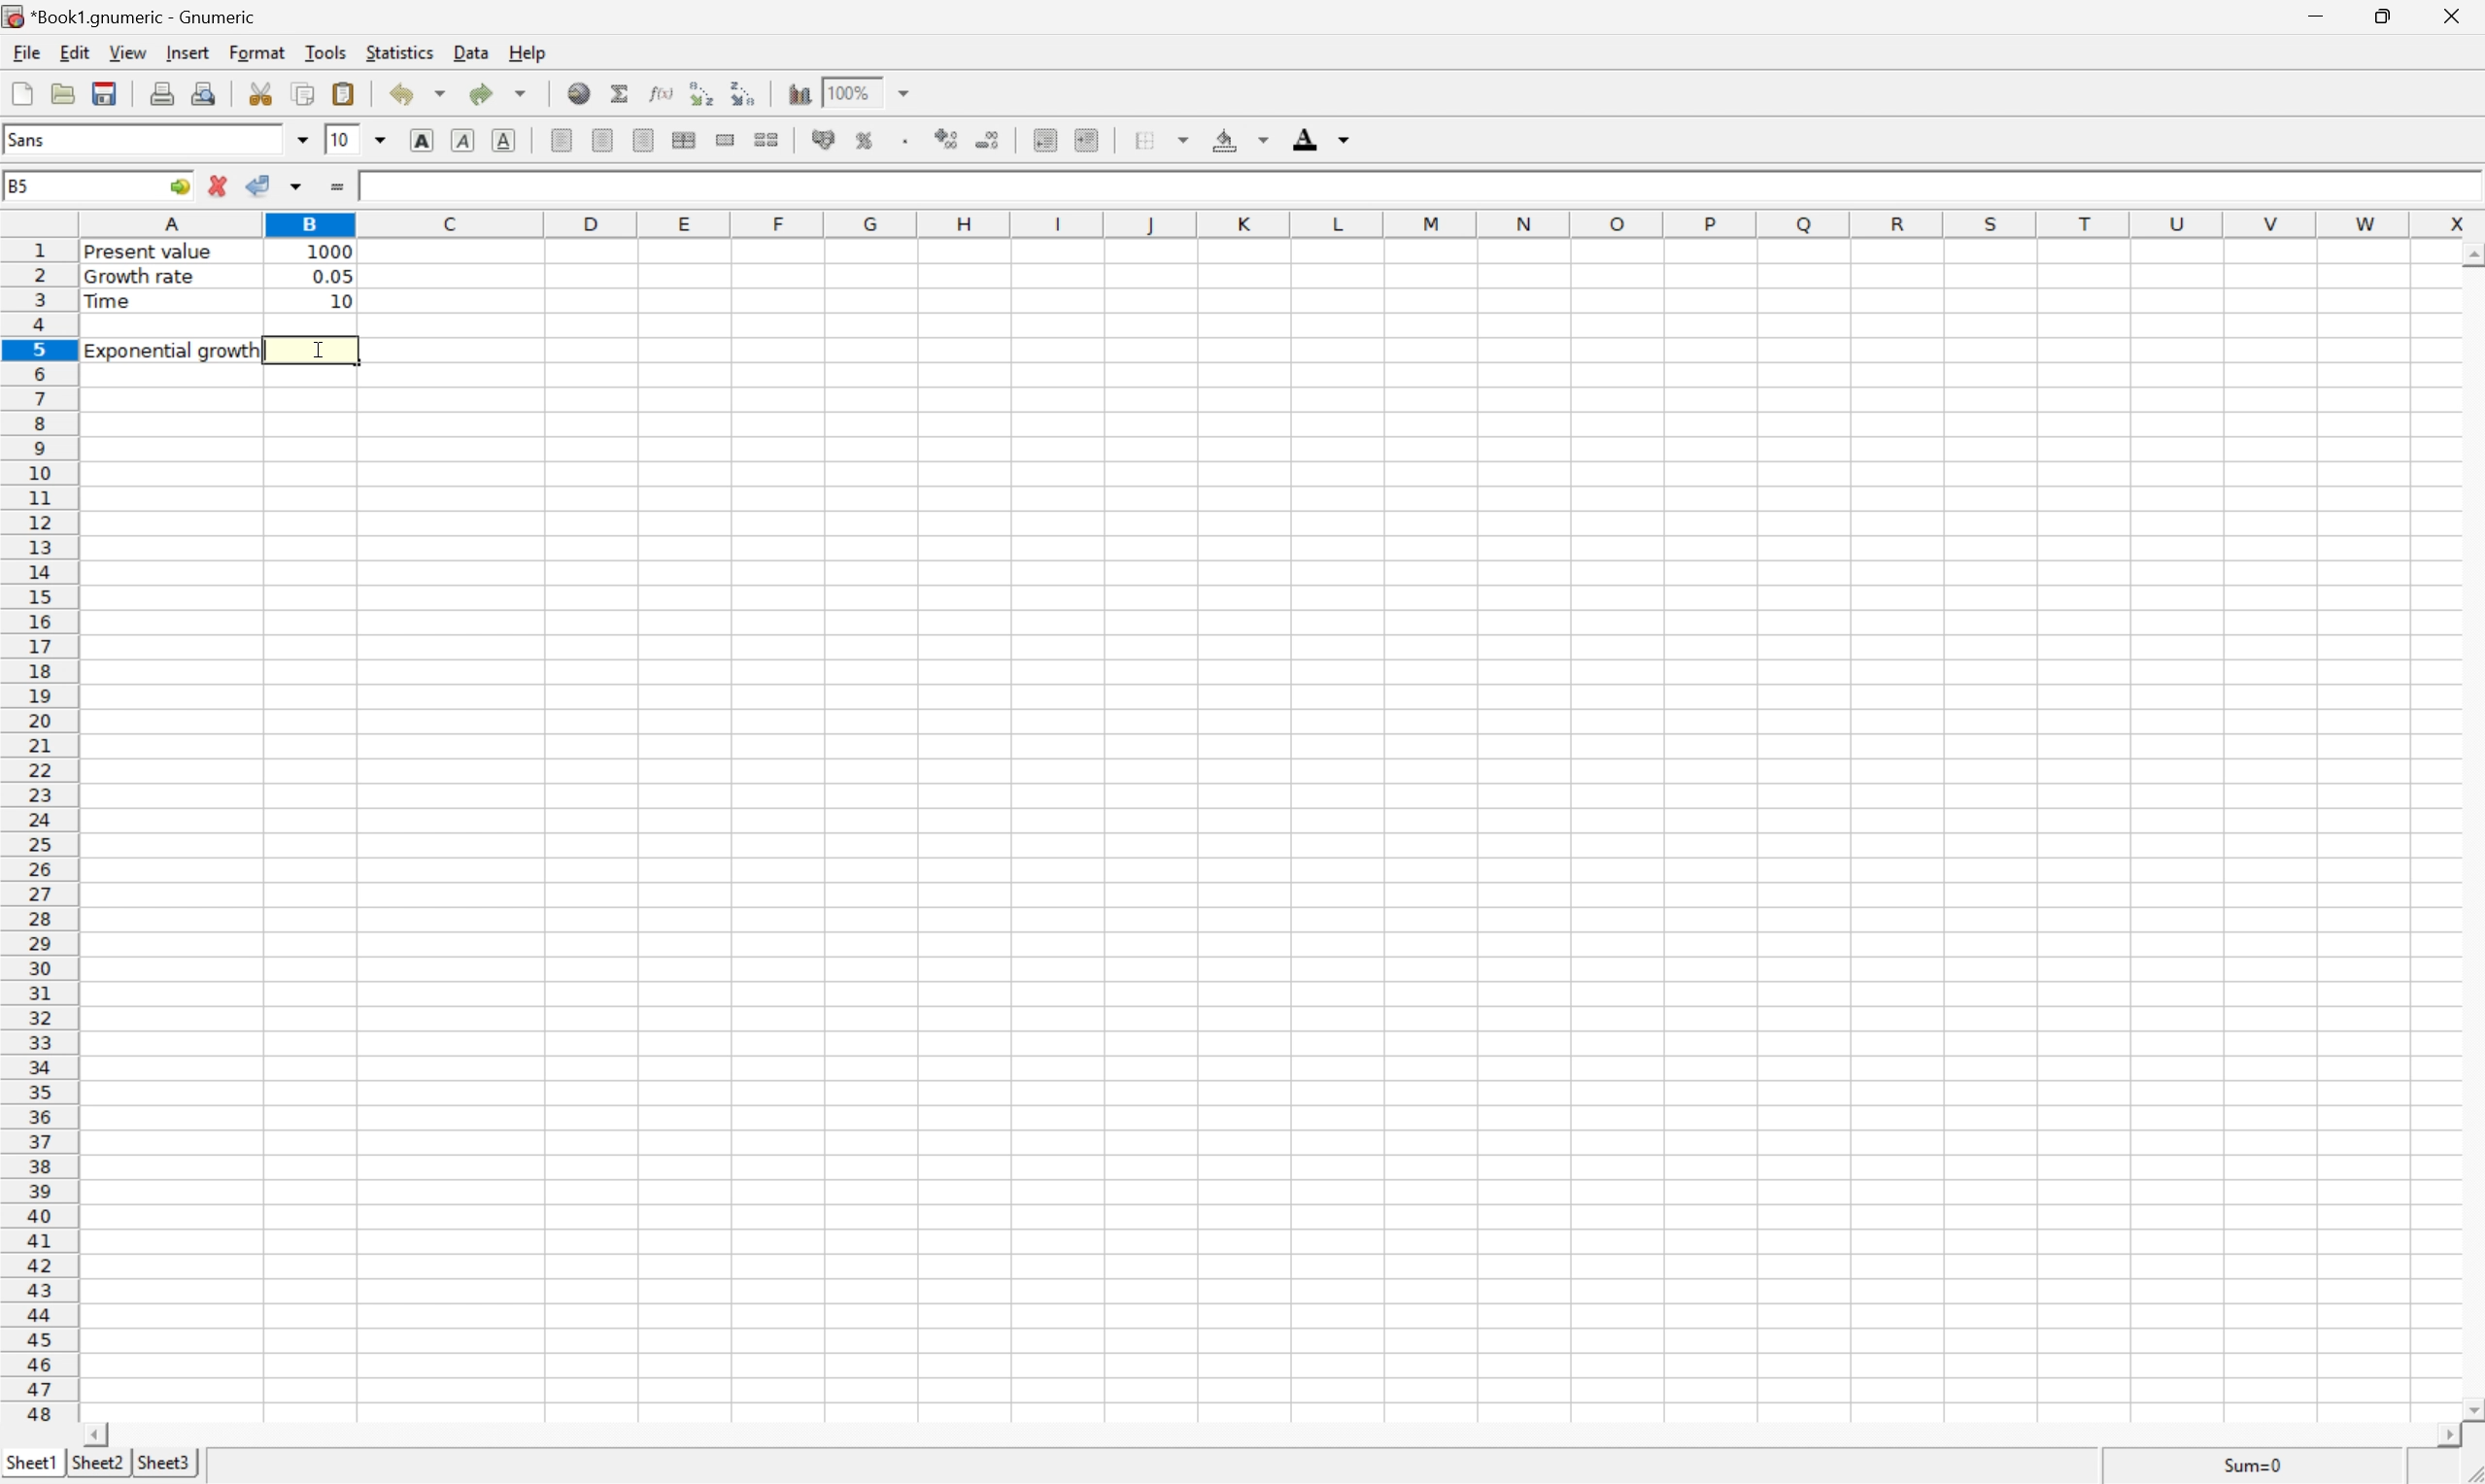 The image size is (2485, 1484). Describe the element at coordinates (867, 142) in the screenshot. I see `Format the selection as percentage` at that location.